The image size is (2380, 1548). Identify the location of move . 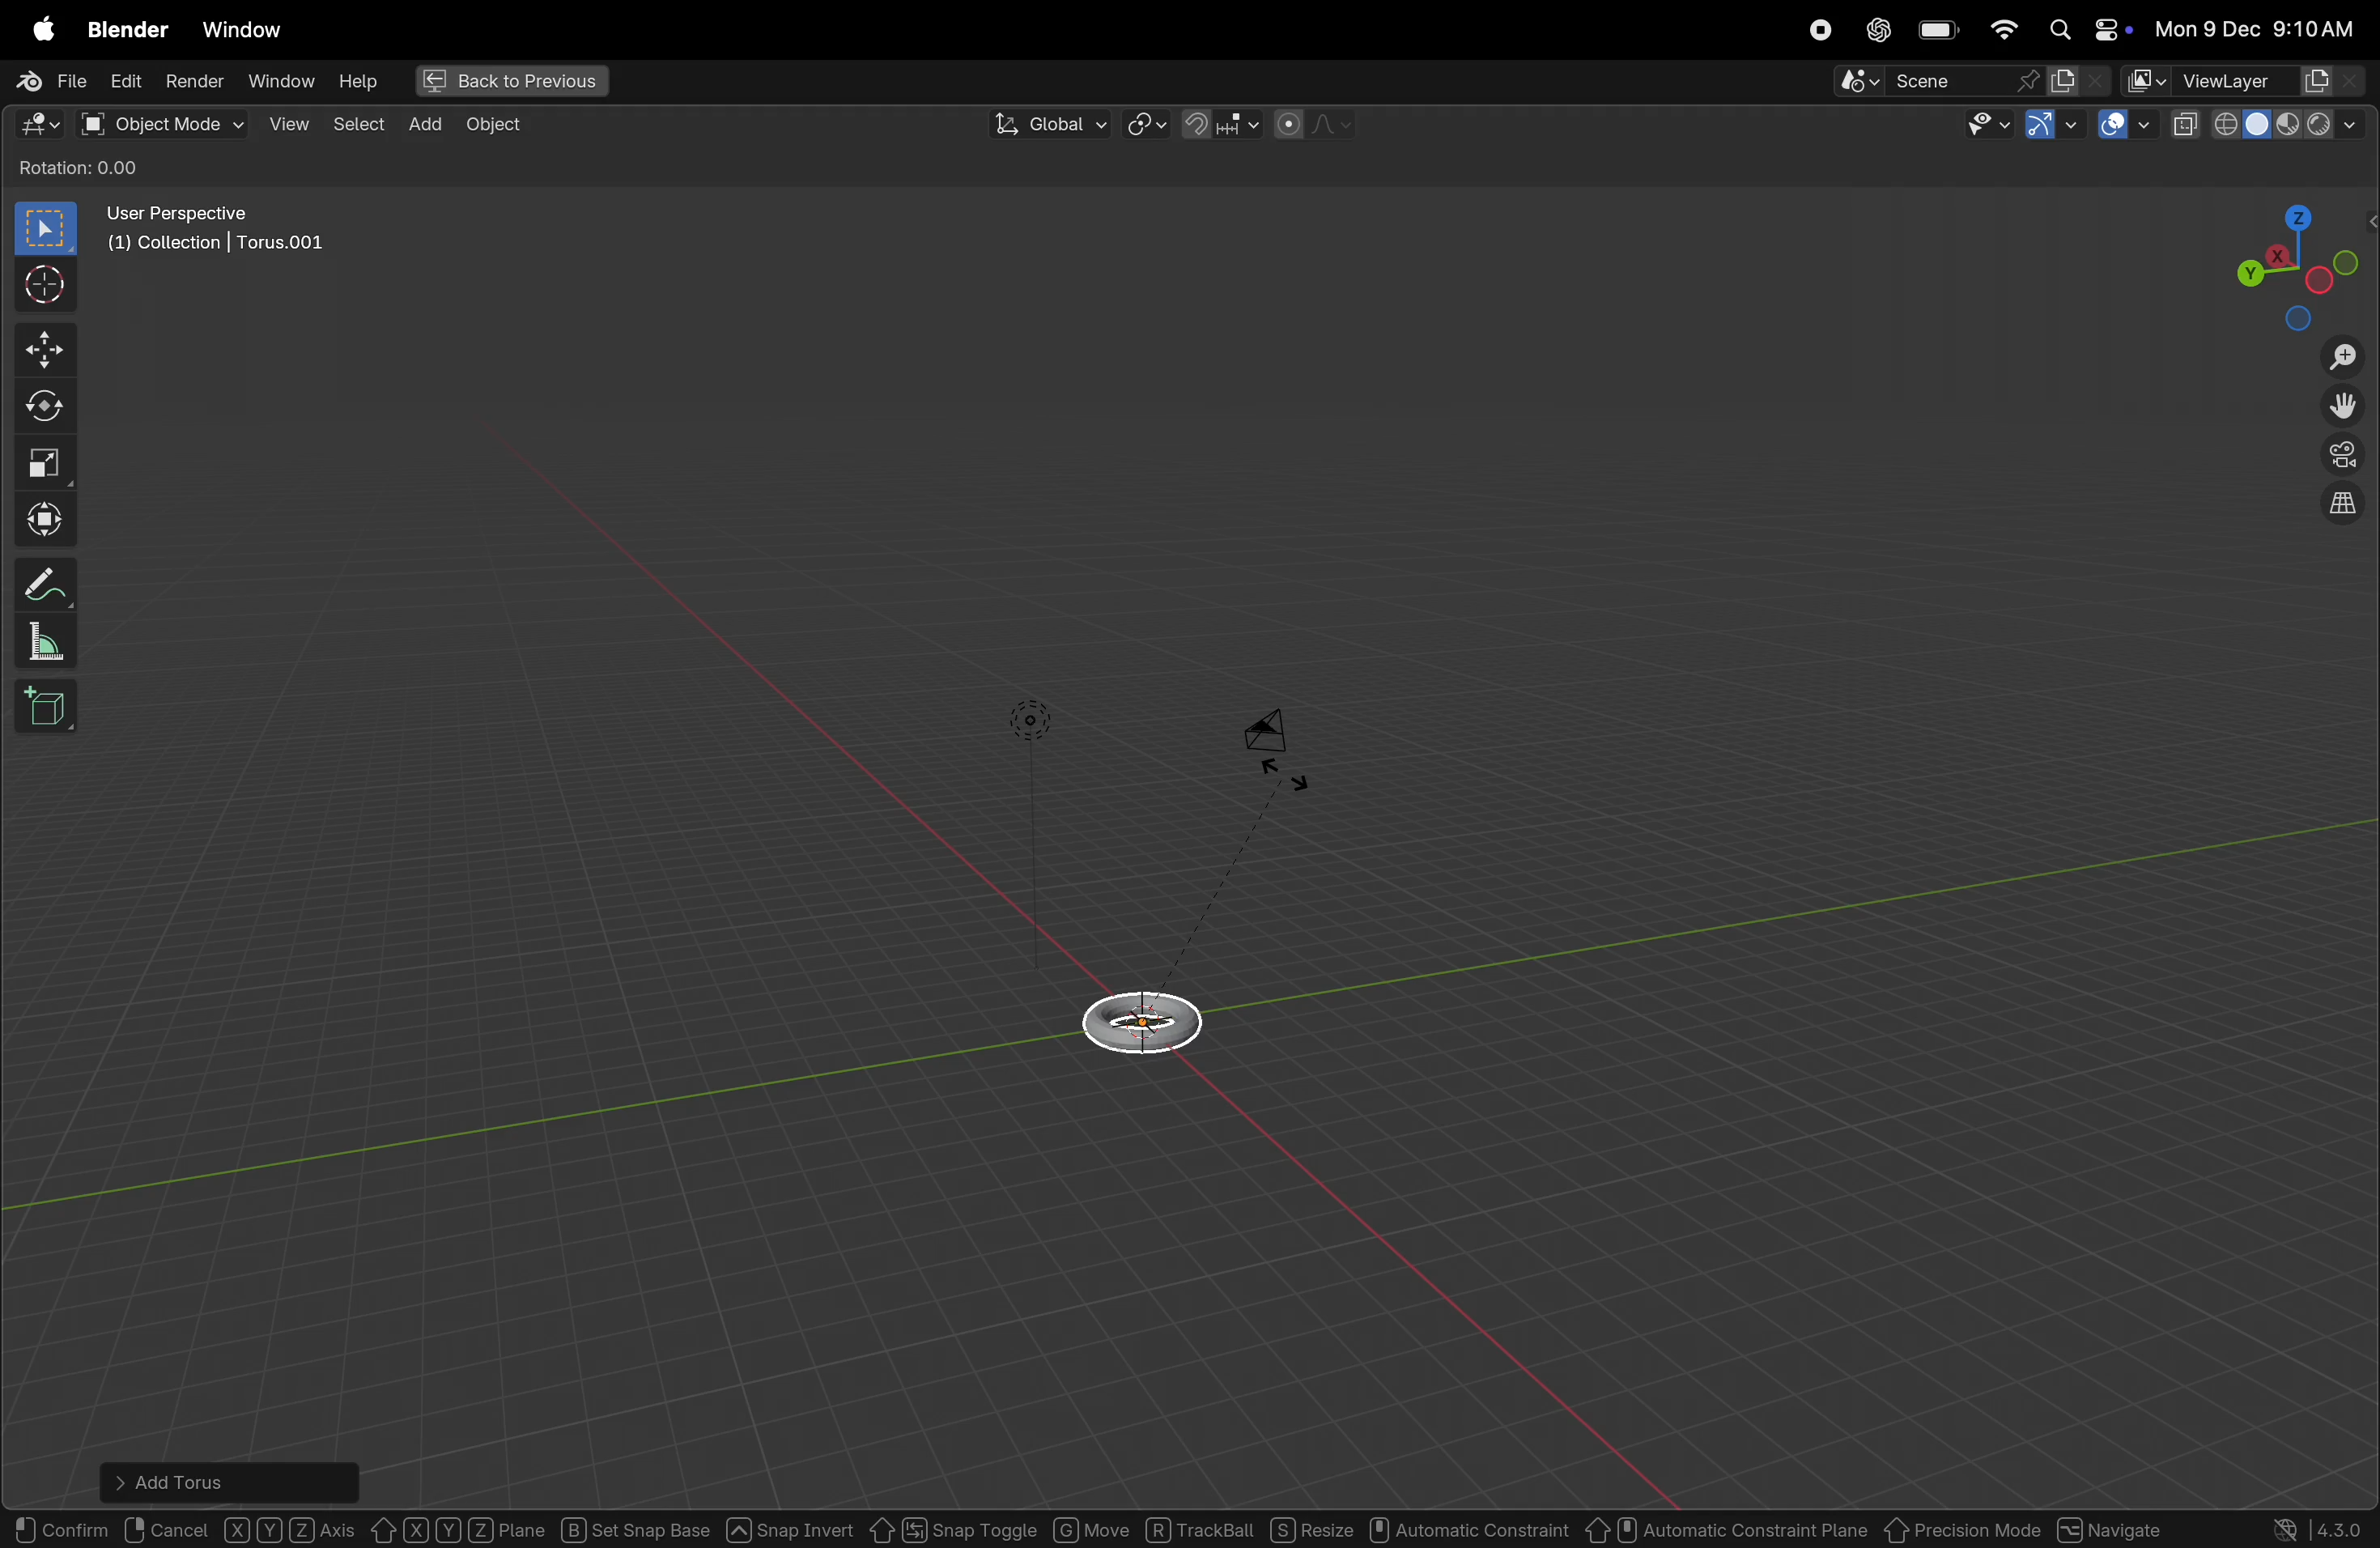
(48, 348).